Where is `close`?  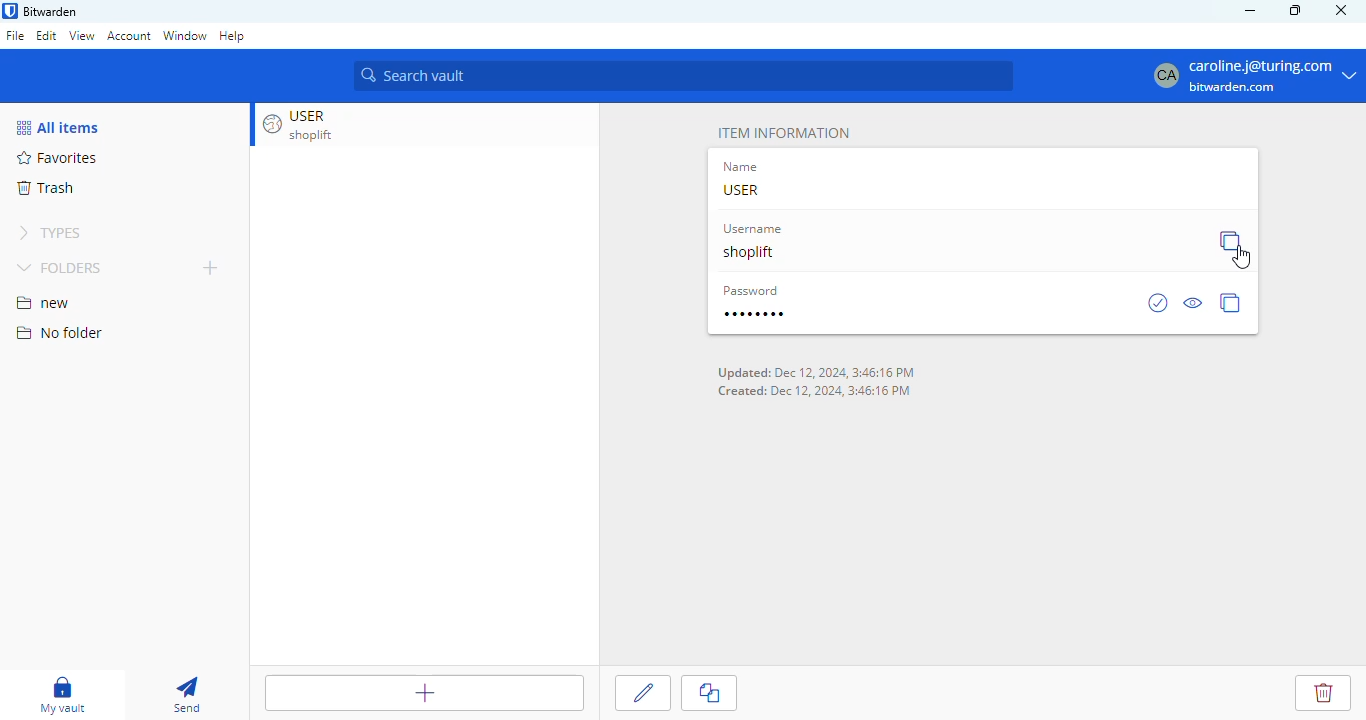 close is located at coordinates (1341, 10).